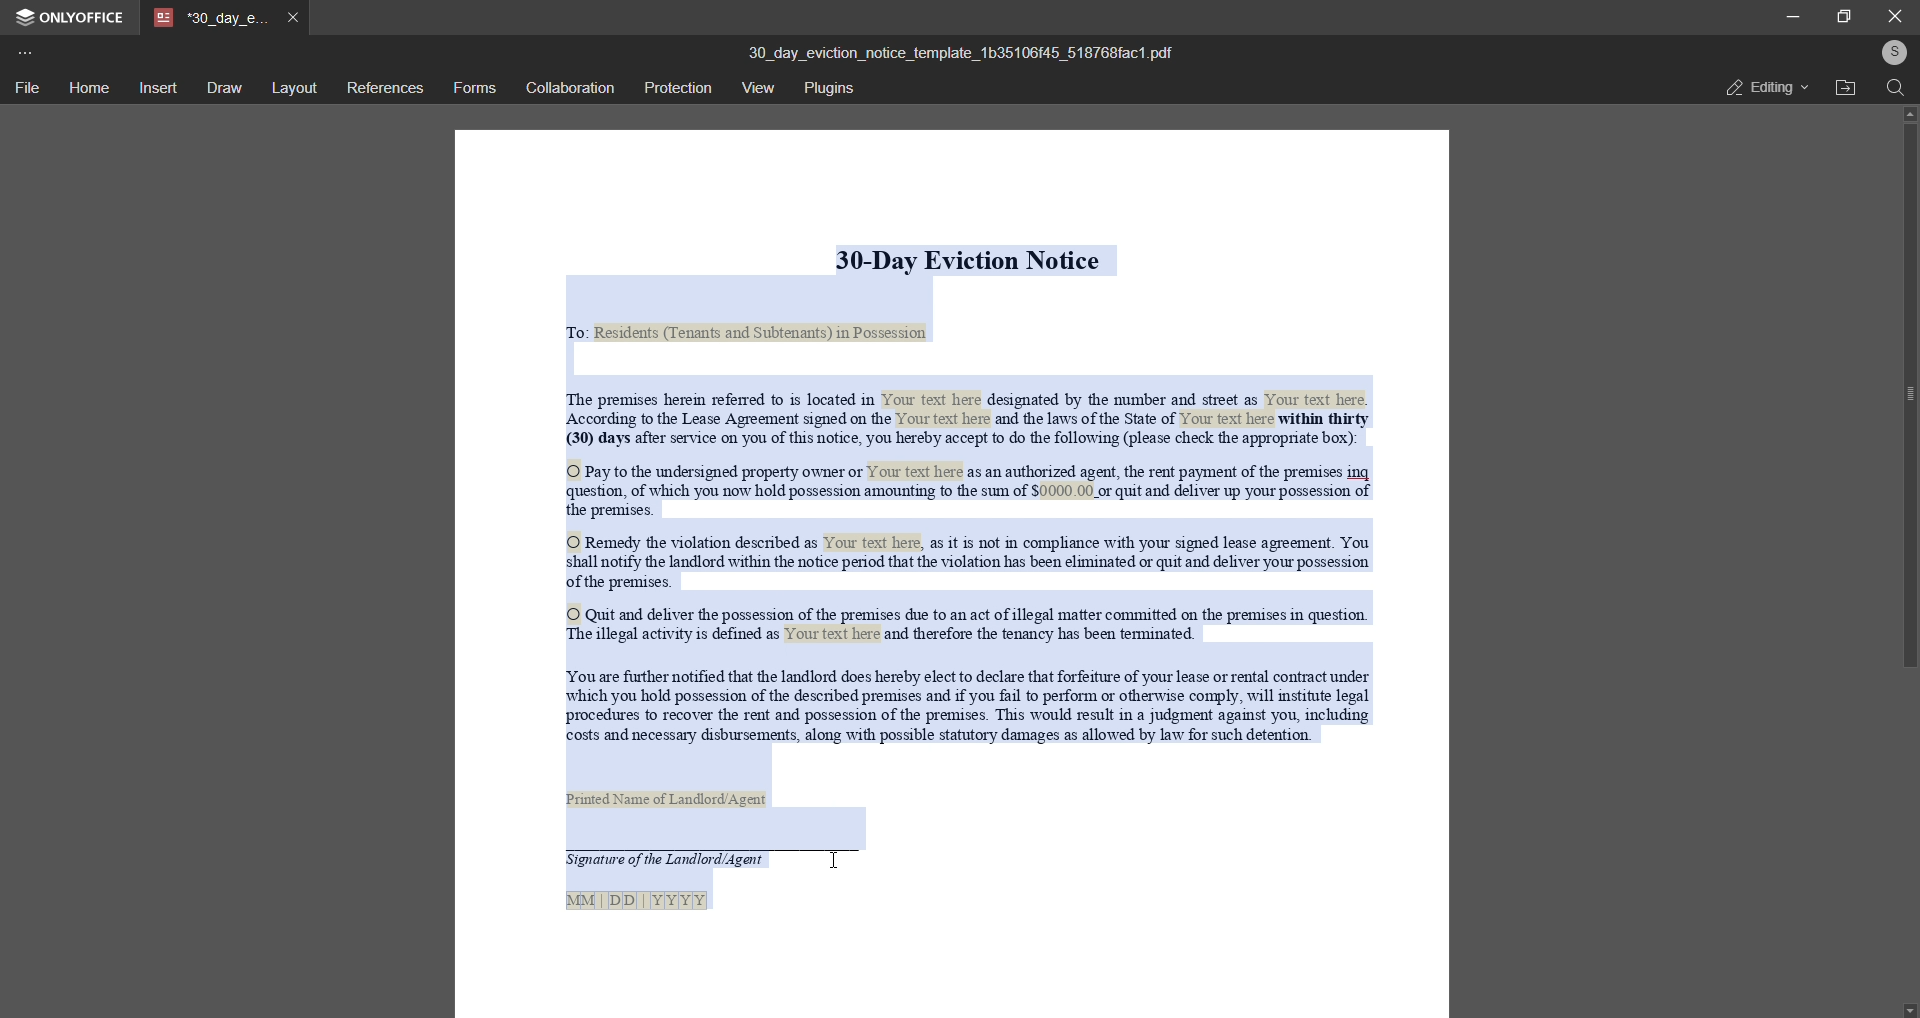  Describe the element at coordinates (954, 572) in the screenshot. I see `(Form font size increased)This is a 30 day eviction notice informing tenants that they must either pay overdue rent,correct a lease violation, or vacate the premises due to illegal activity. Failing to comply will result in legal actions. - font size of selected text increased` at that location.